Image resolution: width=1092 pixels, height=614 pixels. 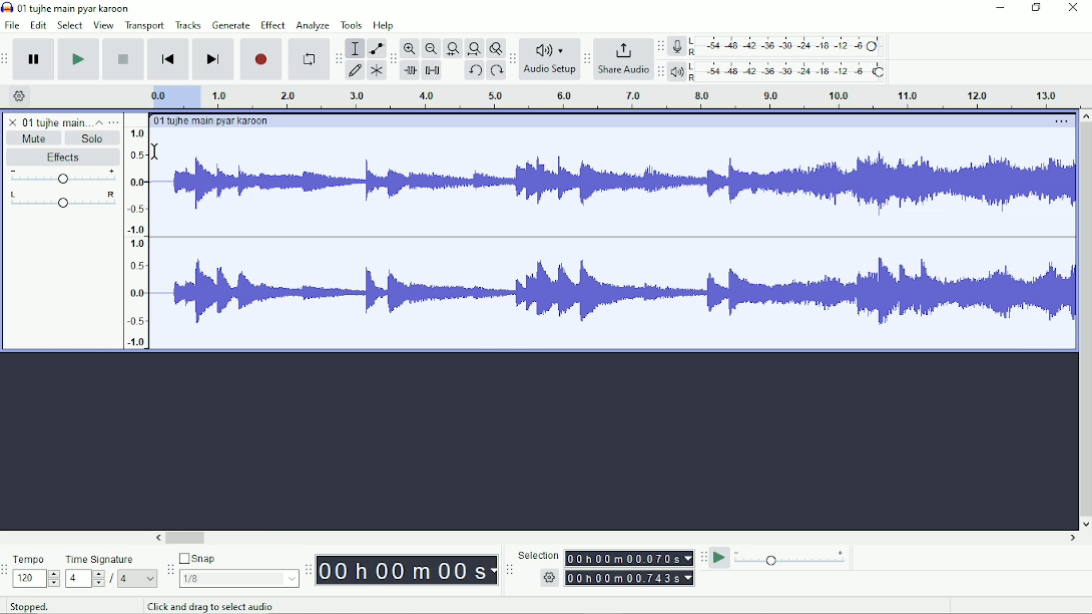 What do you see at coordinates (352, 25) in the screenshot?
I see `Tools` at bounding box center [352, 25].